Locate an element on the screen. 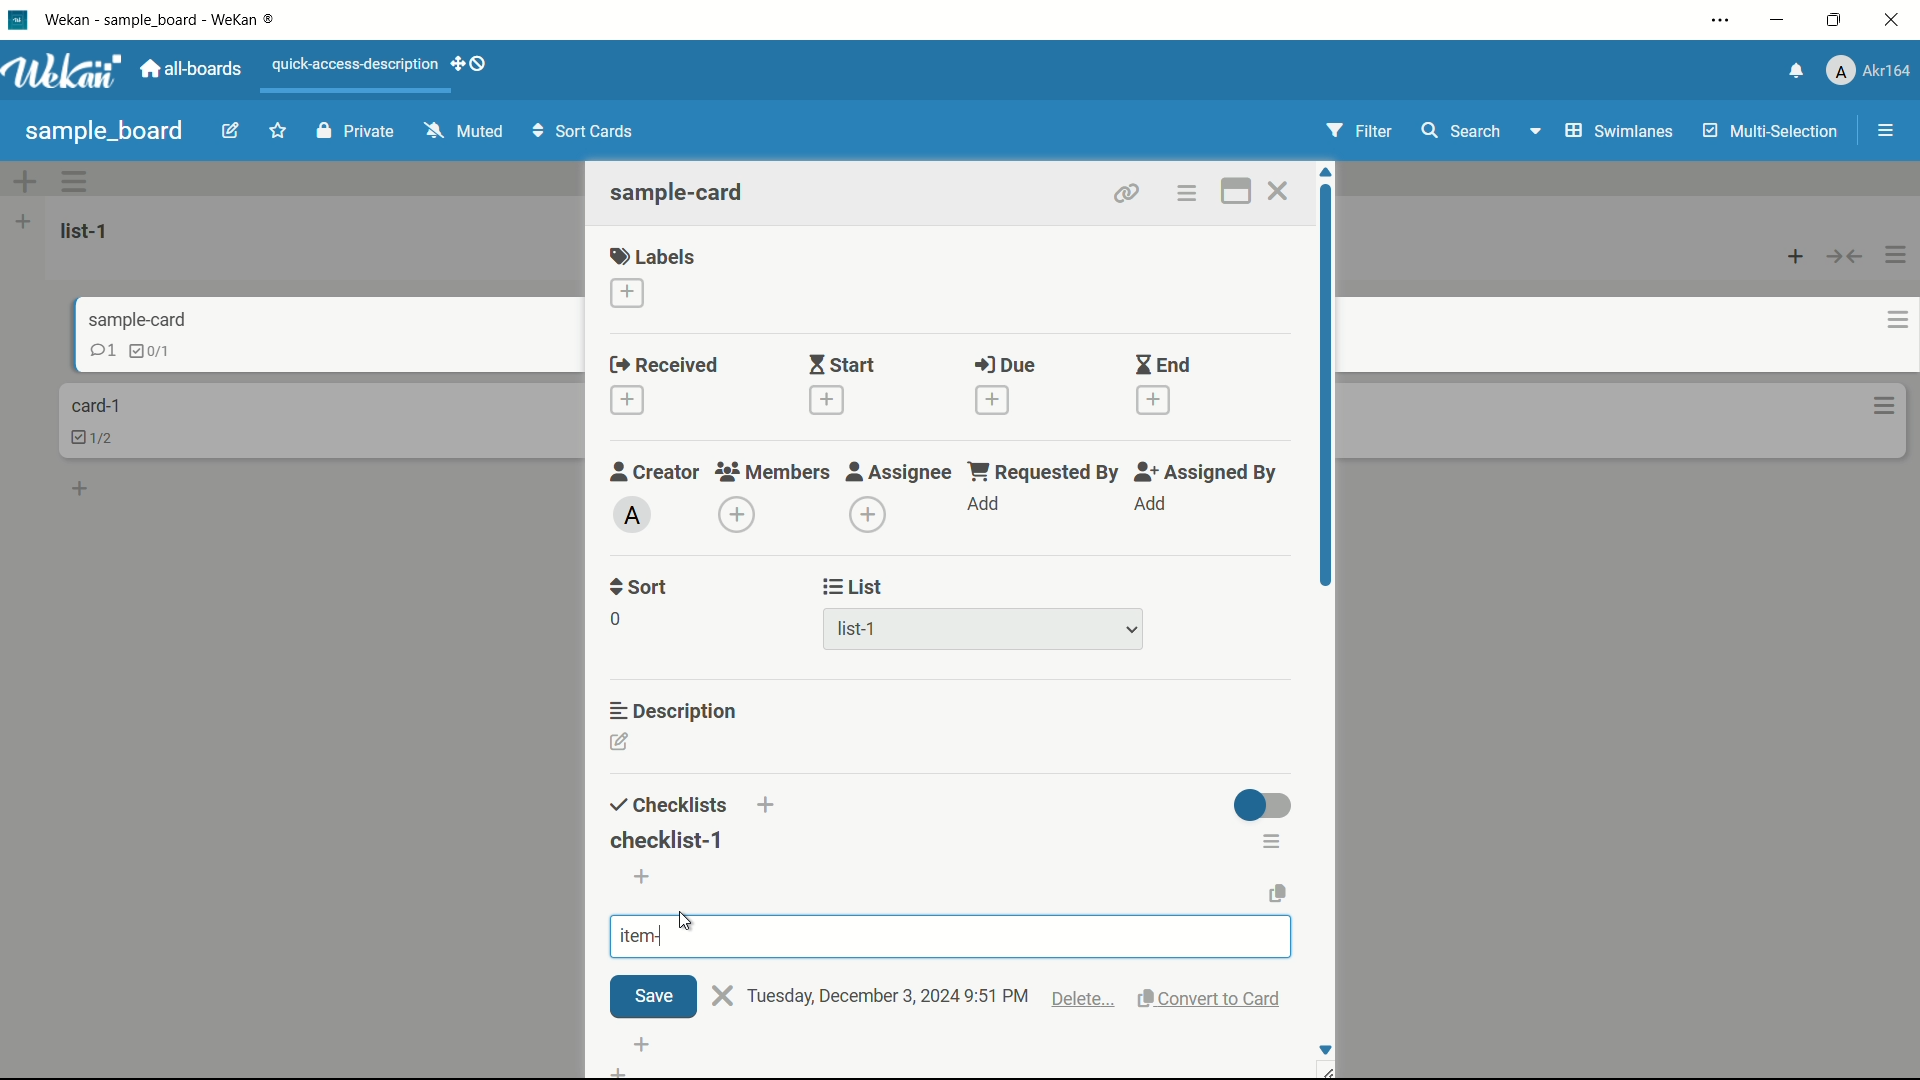 The image size is (1920, 1080). item-1 is located at coordinates (661, 935).